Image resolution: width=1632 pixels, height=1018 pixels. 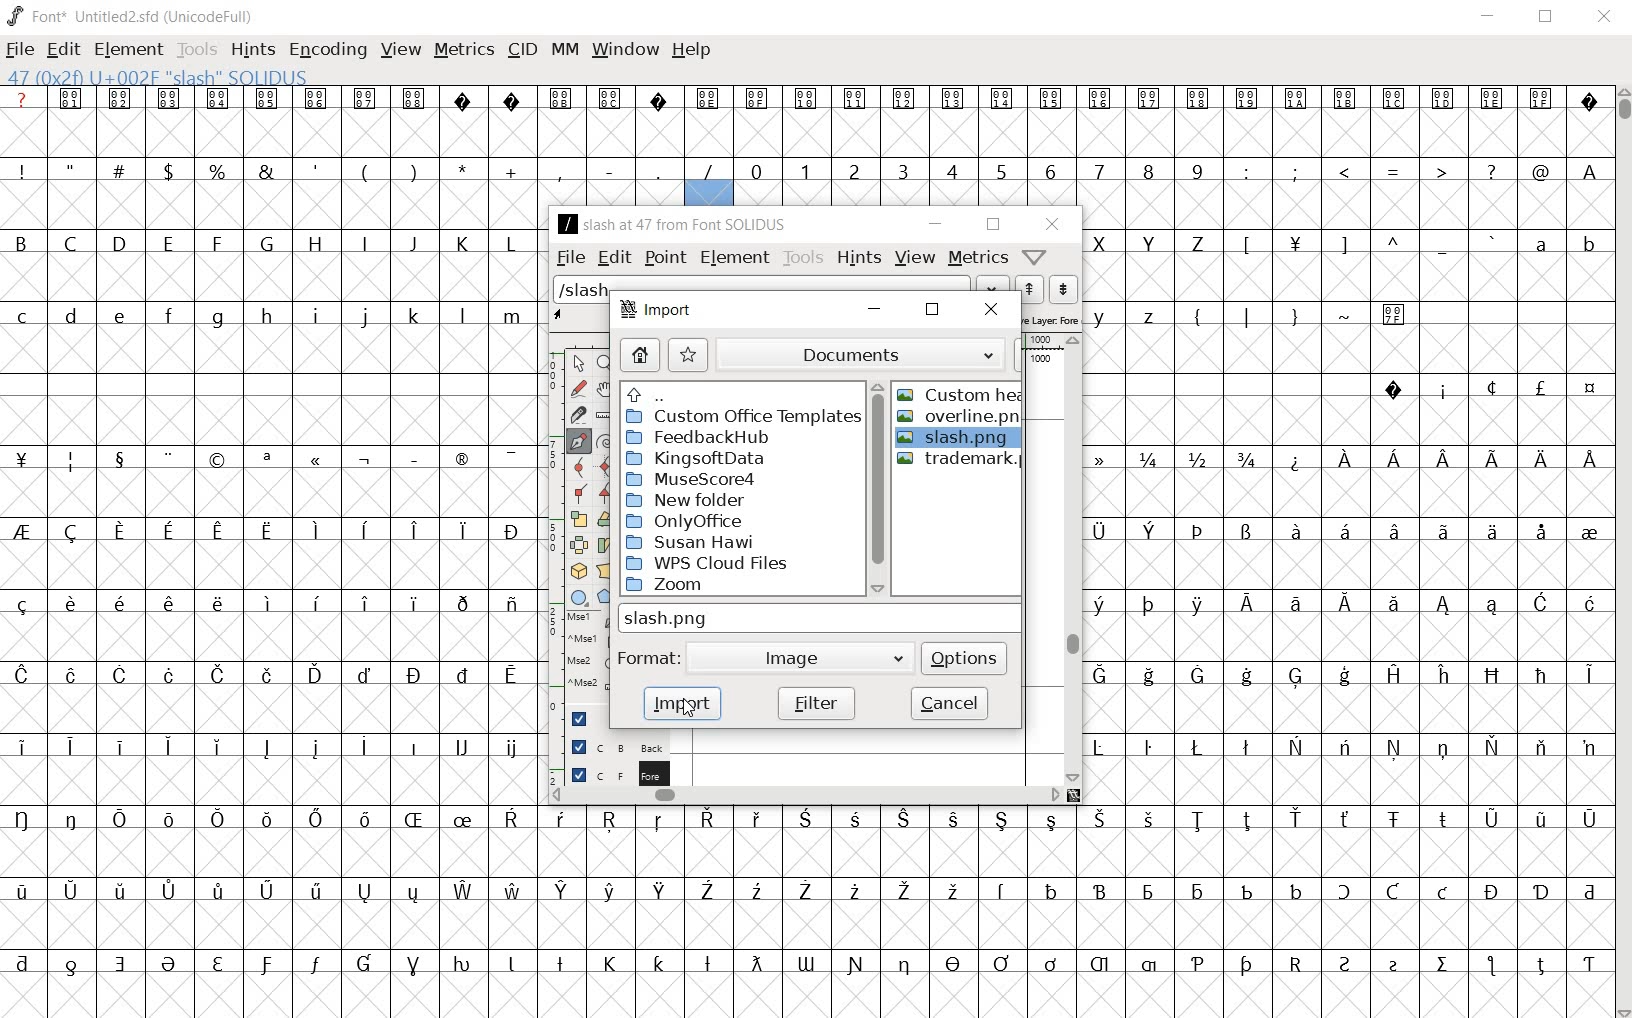 I want to click on import, so click(x=683, y=703).